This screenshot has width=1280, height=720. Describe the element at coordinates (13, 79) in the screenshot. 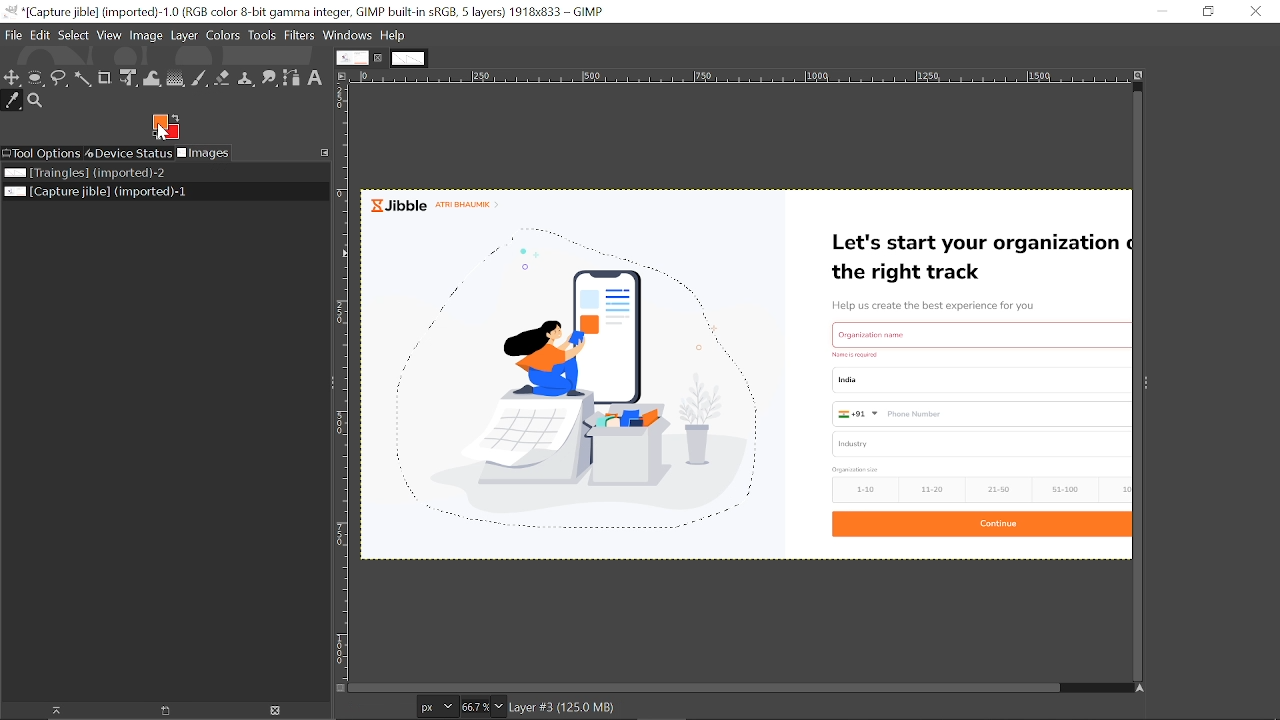

I see `Move tool` at that location.